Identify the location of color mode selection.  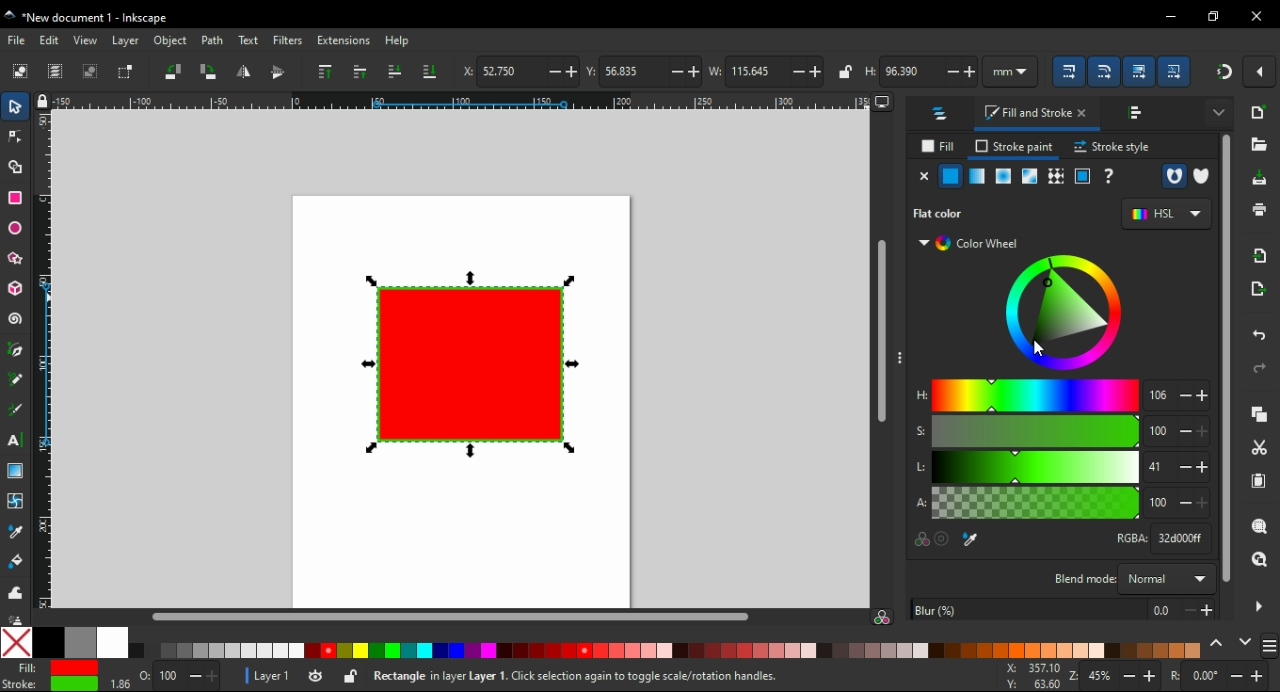
(1164, 215).